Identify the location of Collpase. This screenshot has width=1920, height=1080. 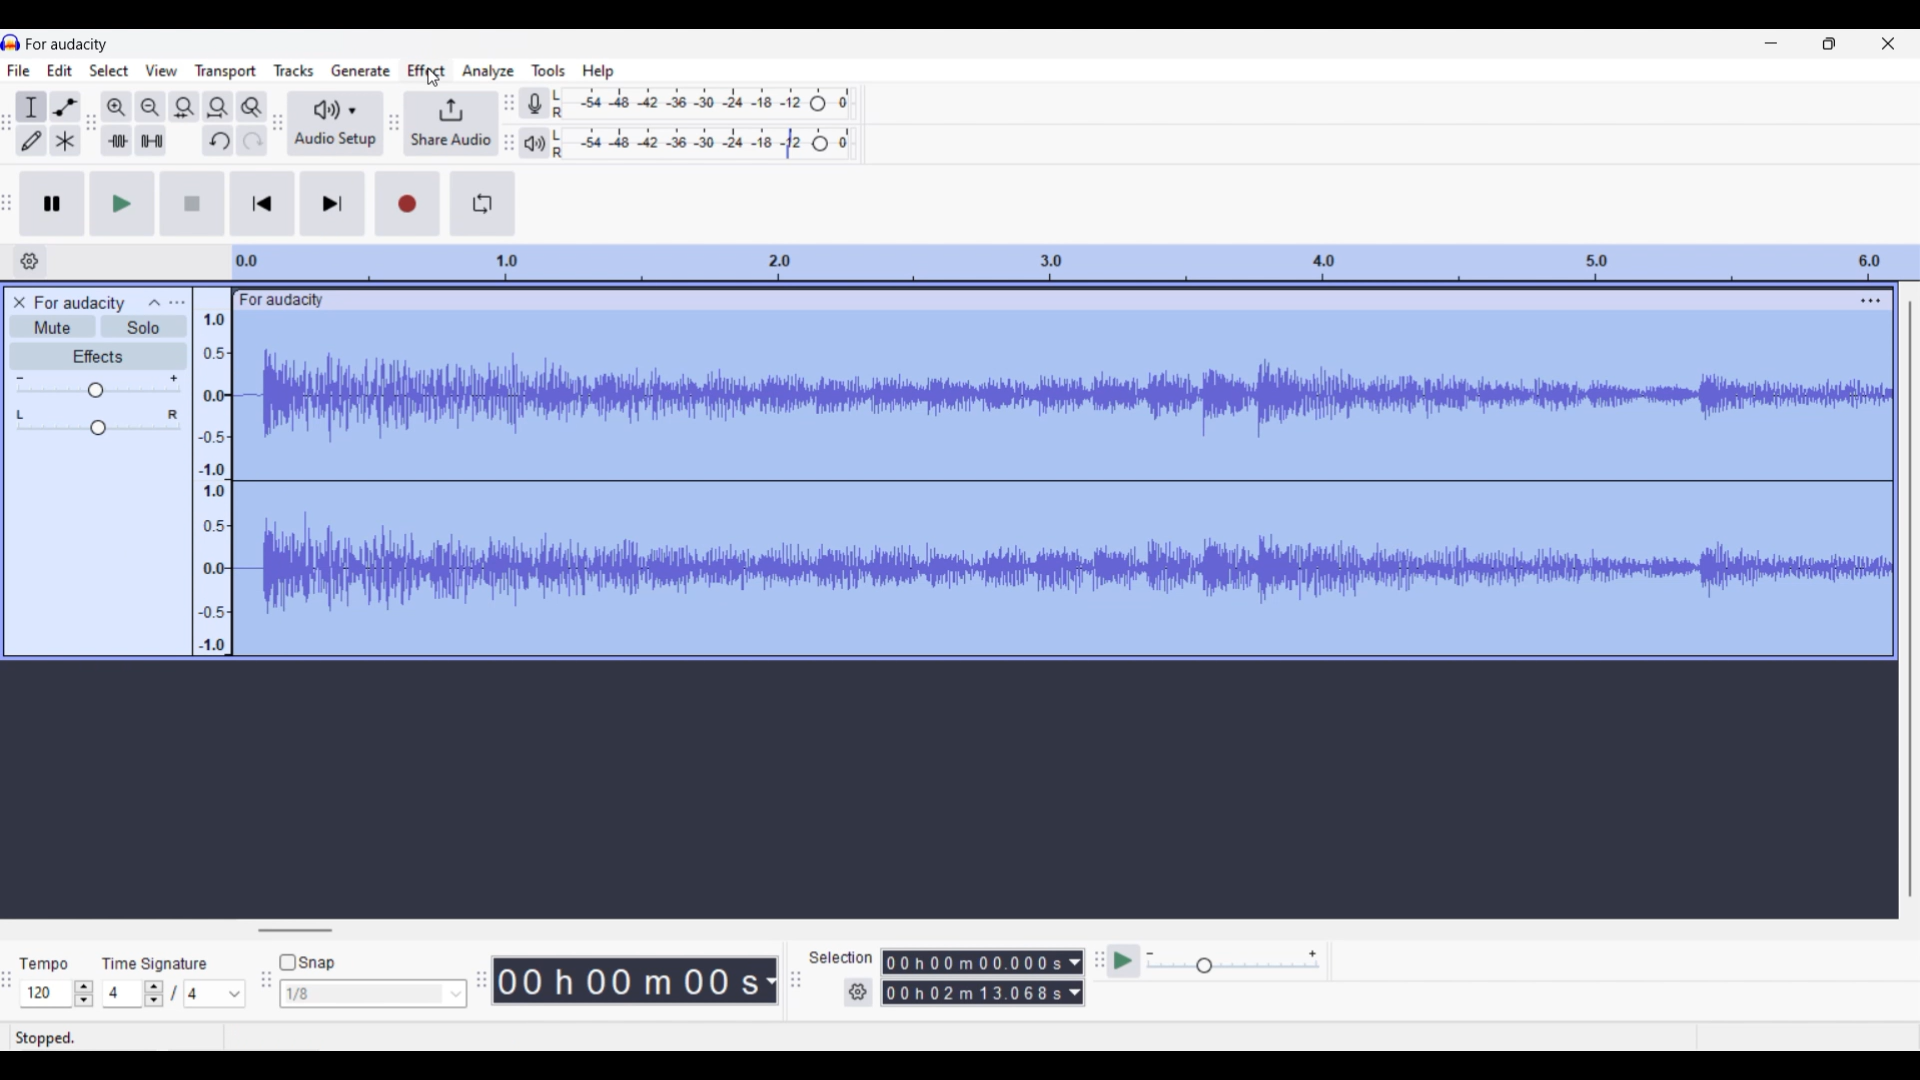
(156, 302).